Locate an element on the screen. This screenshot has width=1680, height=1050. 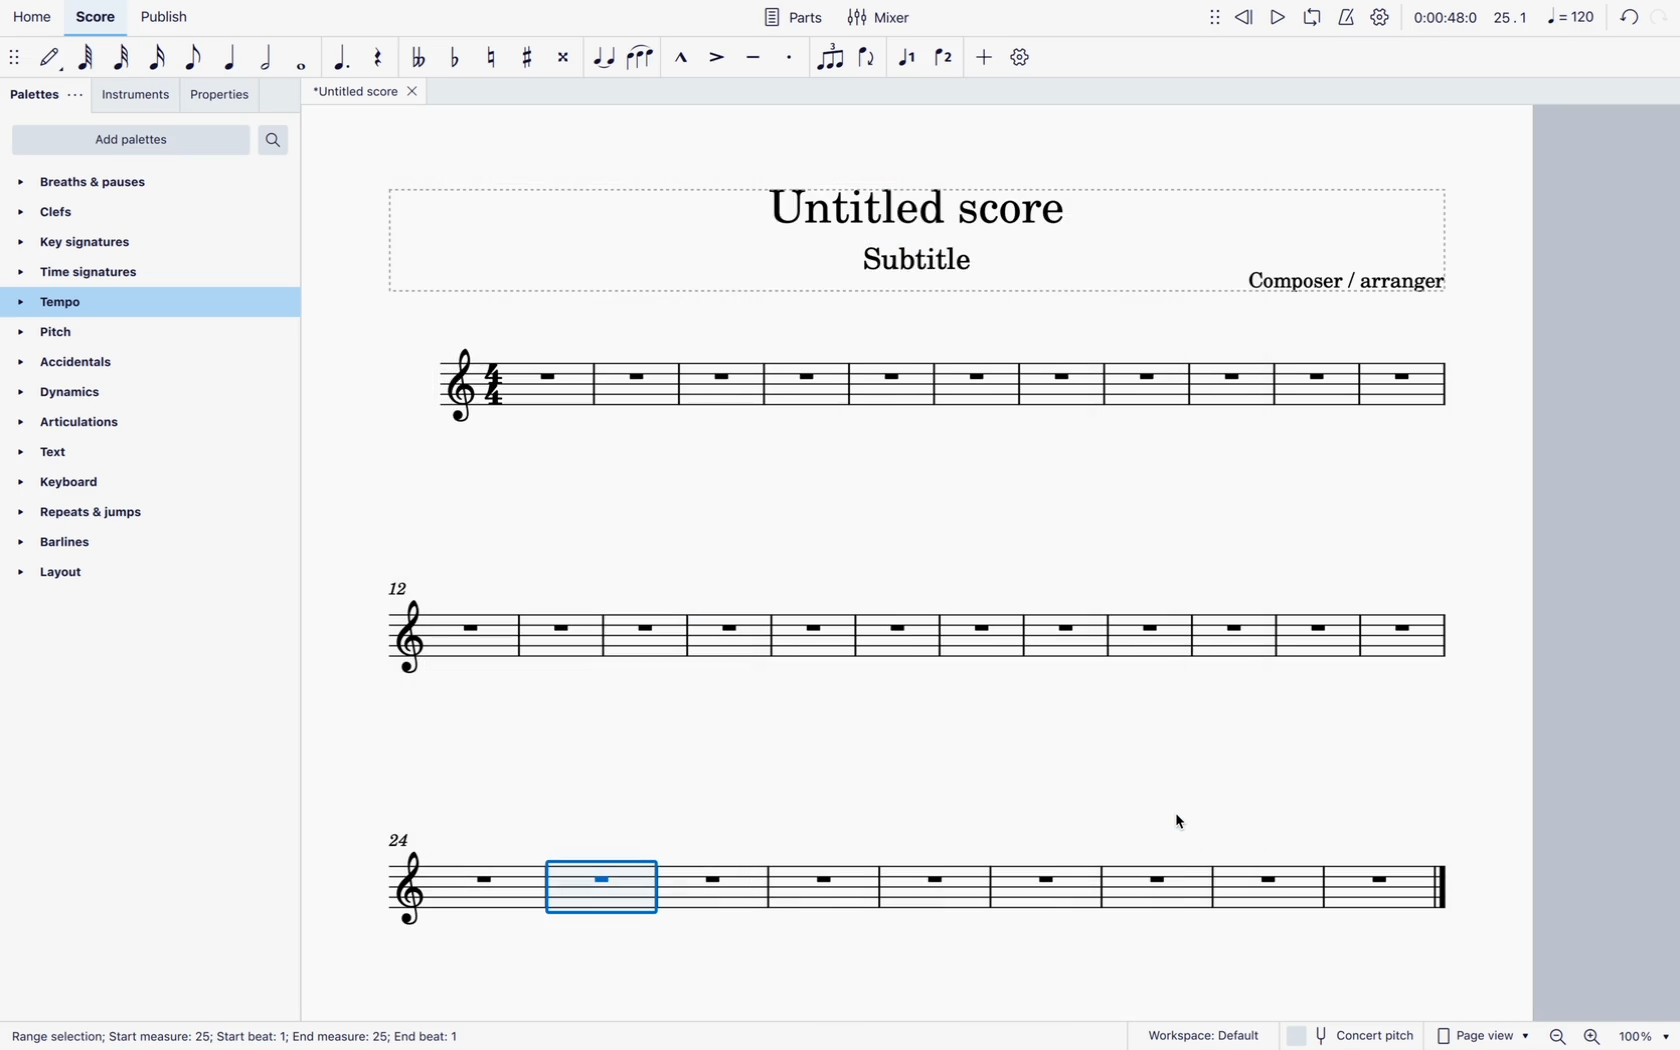
new space between systems is located at coordinates (606, 886).